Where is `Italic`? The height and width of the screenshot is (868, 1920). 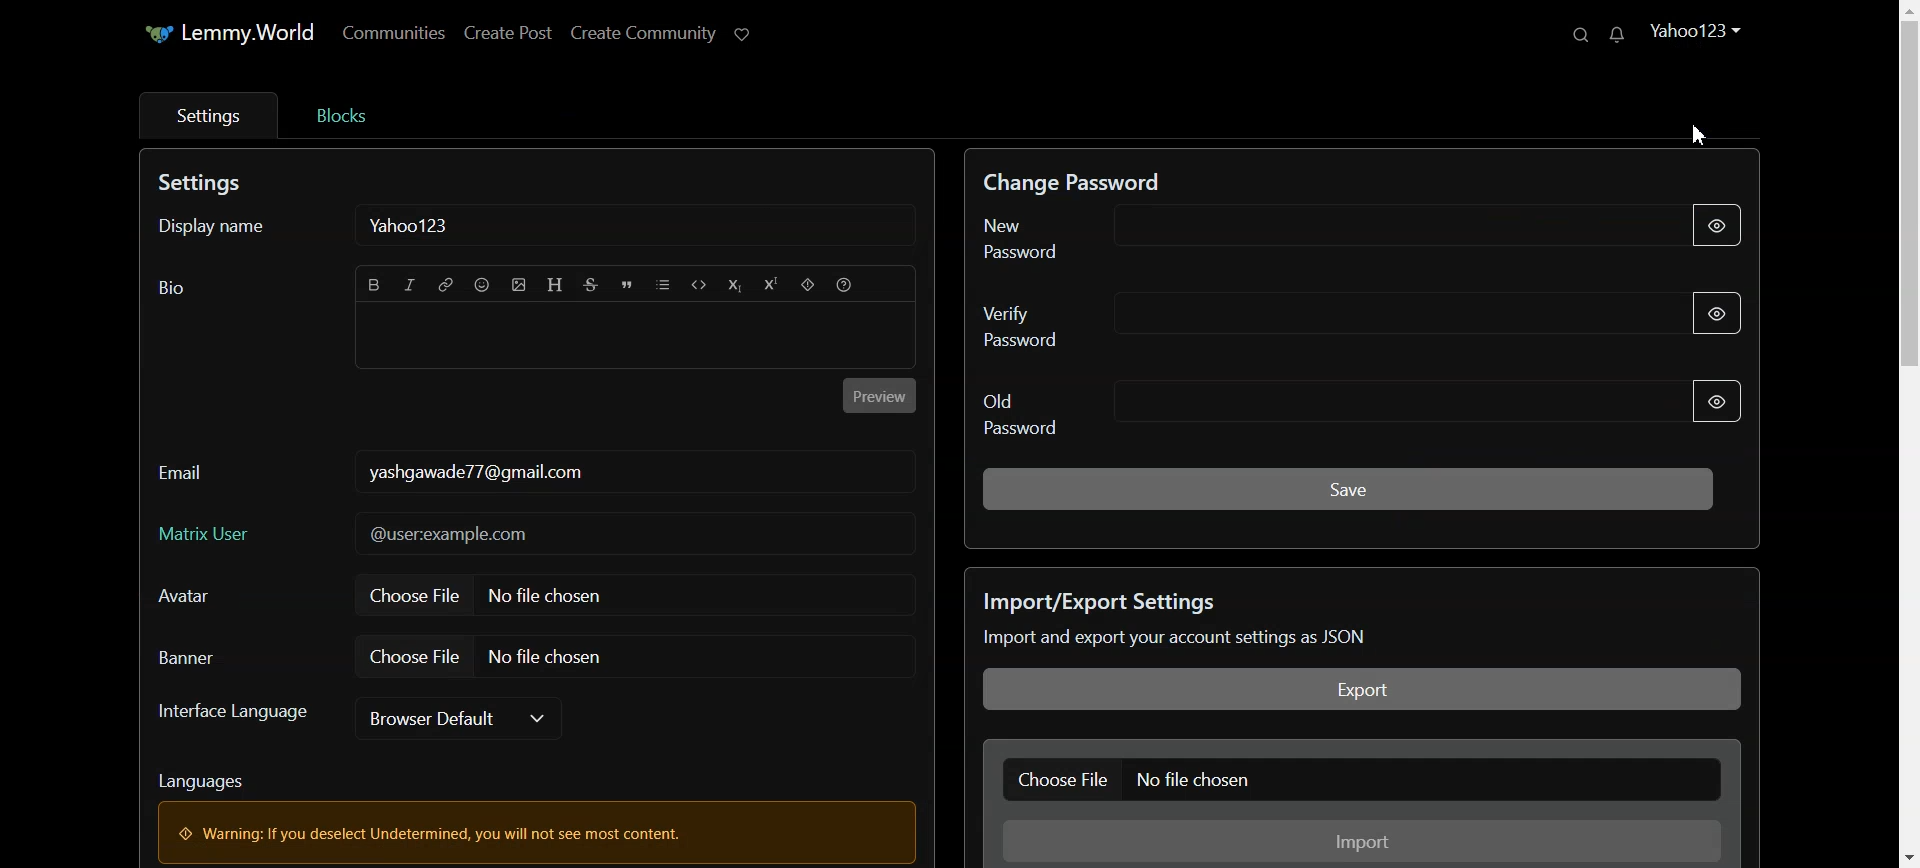 Italic is located at coordinates (411, 285).